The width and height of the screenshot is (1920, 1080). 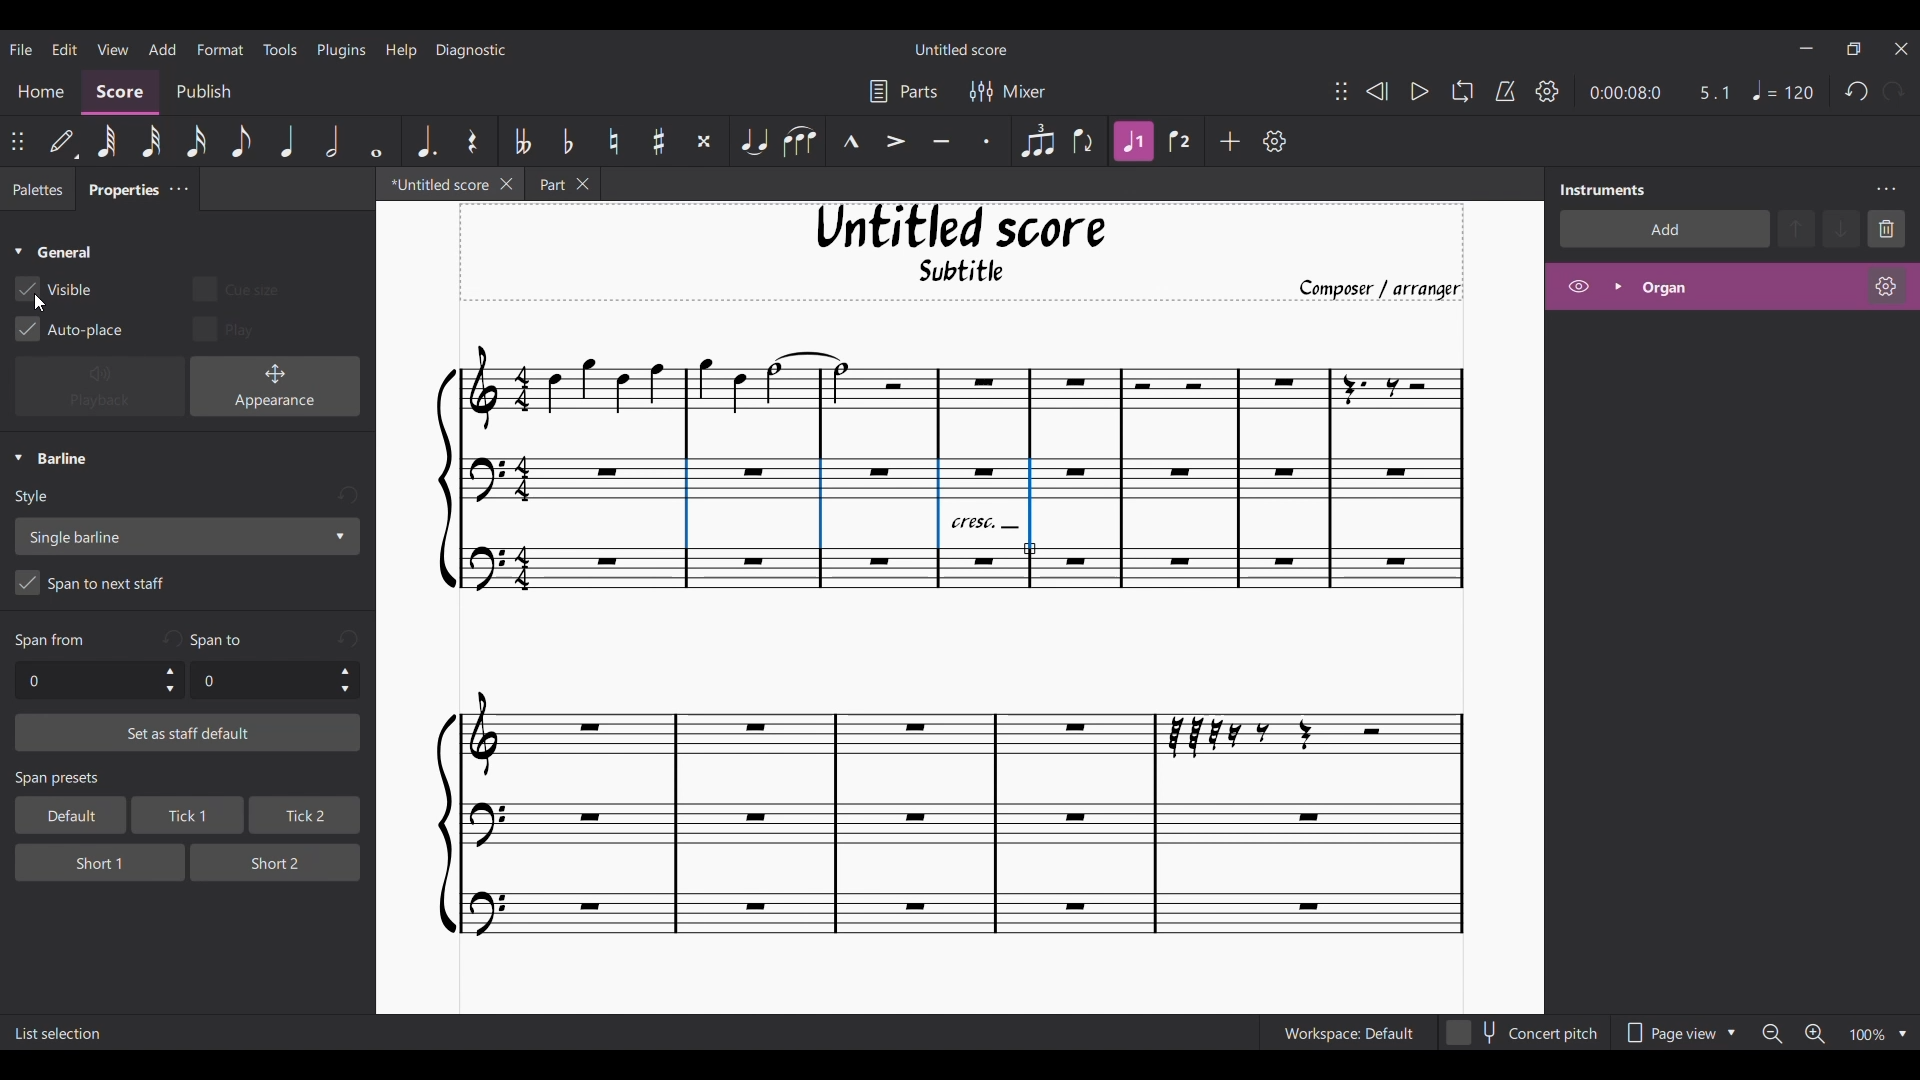 I want to click on Tools menu, so click(x=280, y=48).